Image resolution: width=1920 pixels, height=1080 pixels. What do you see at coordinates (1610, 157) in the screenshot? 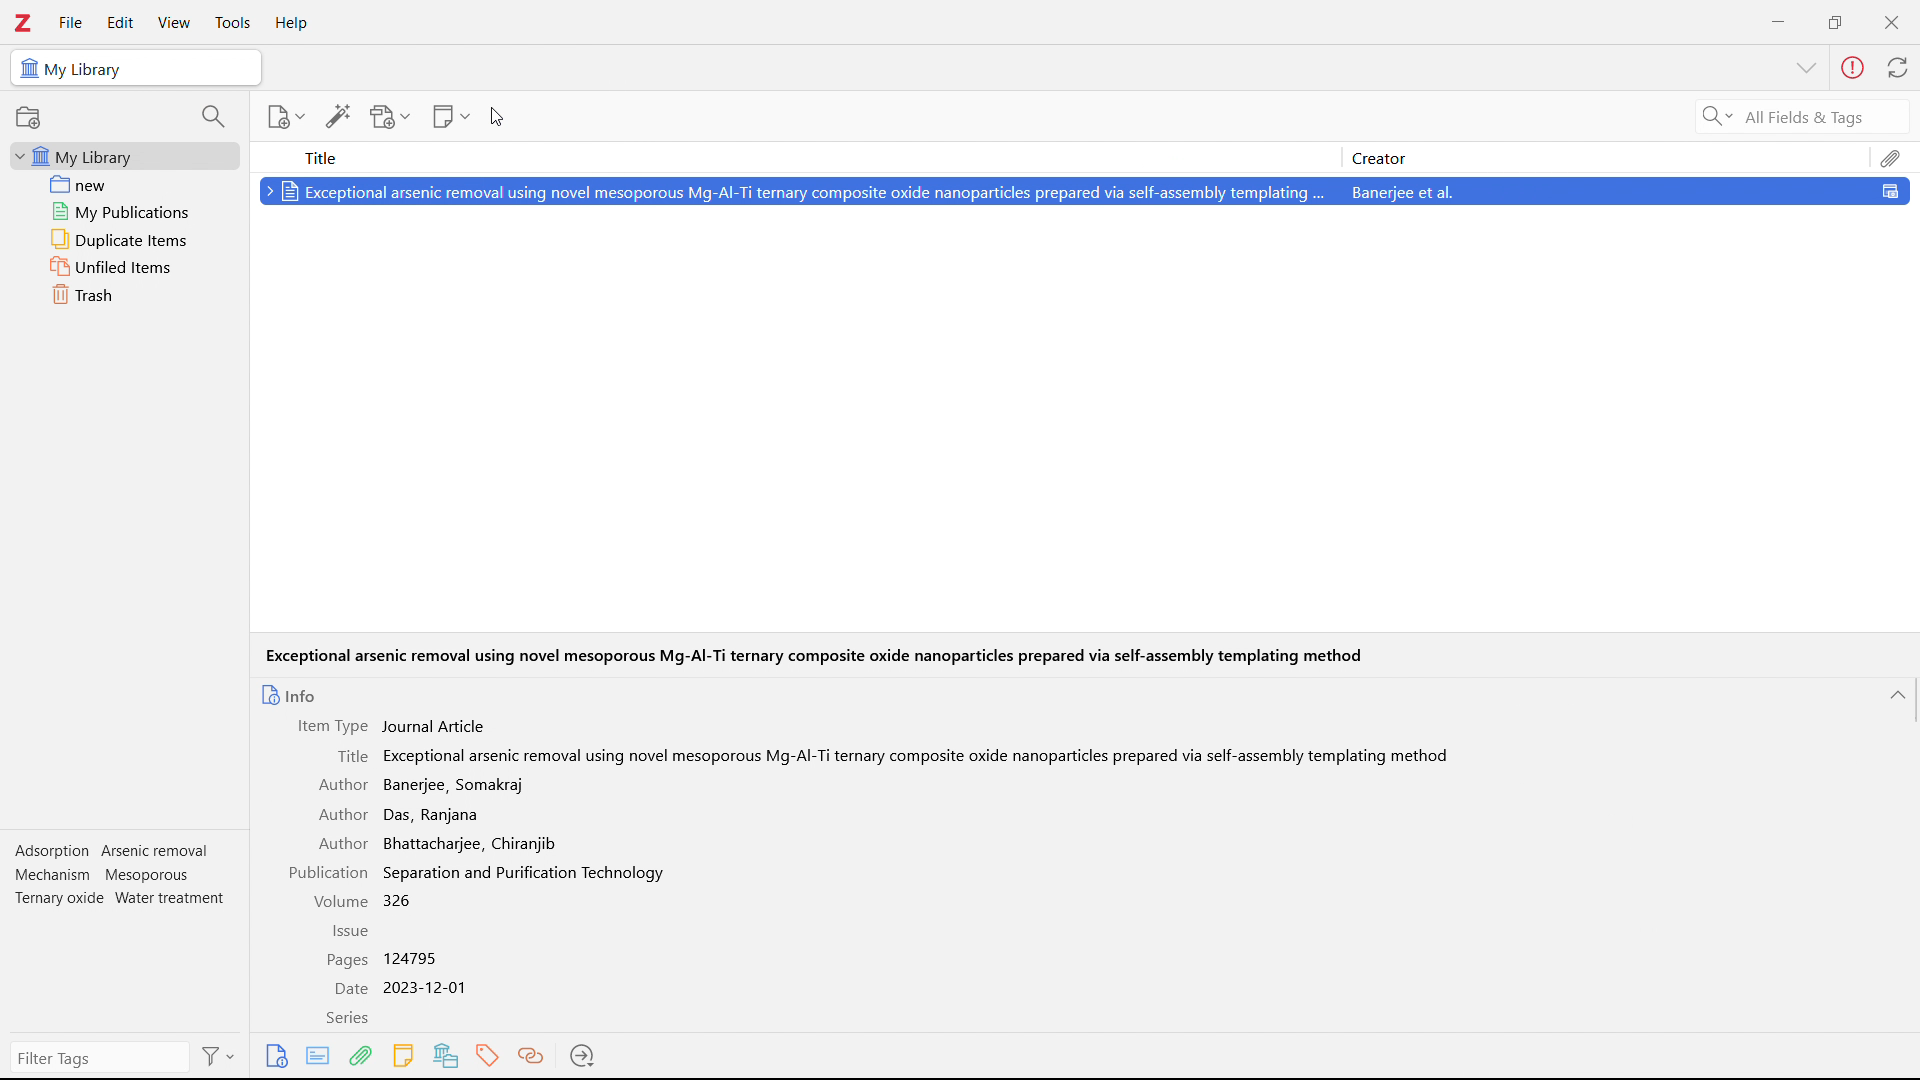
I see `Creator` at bounding box center [1610, 157].